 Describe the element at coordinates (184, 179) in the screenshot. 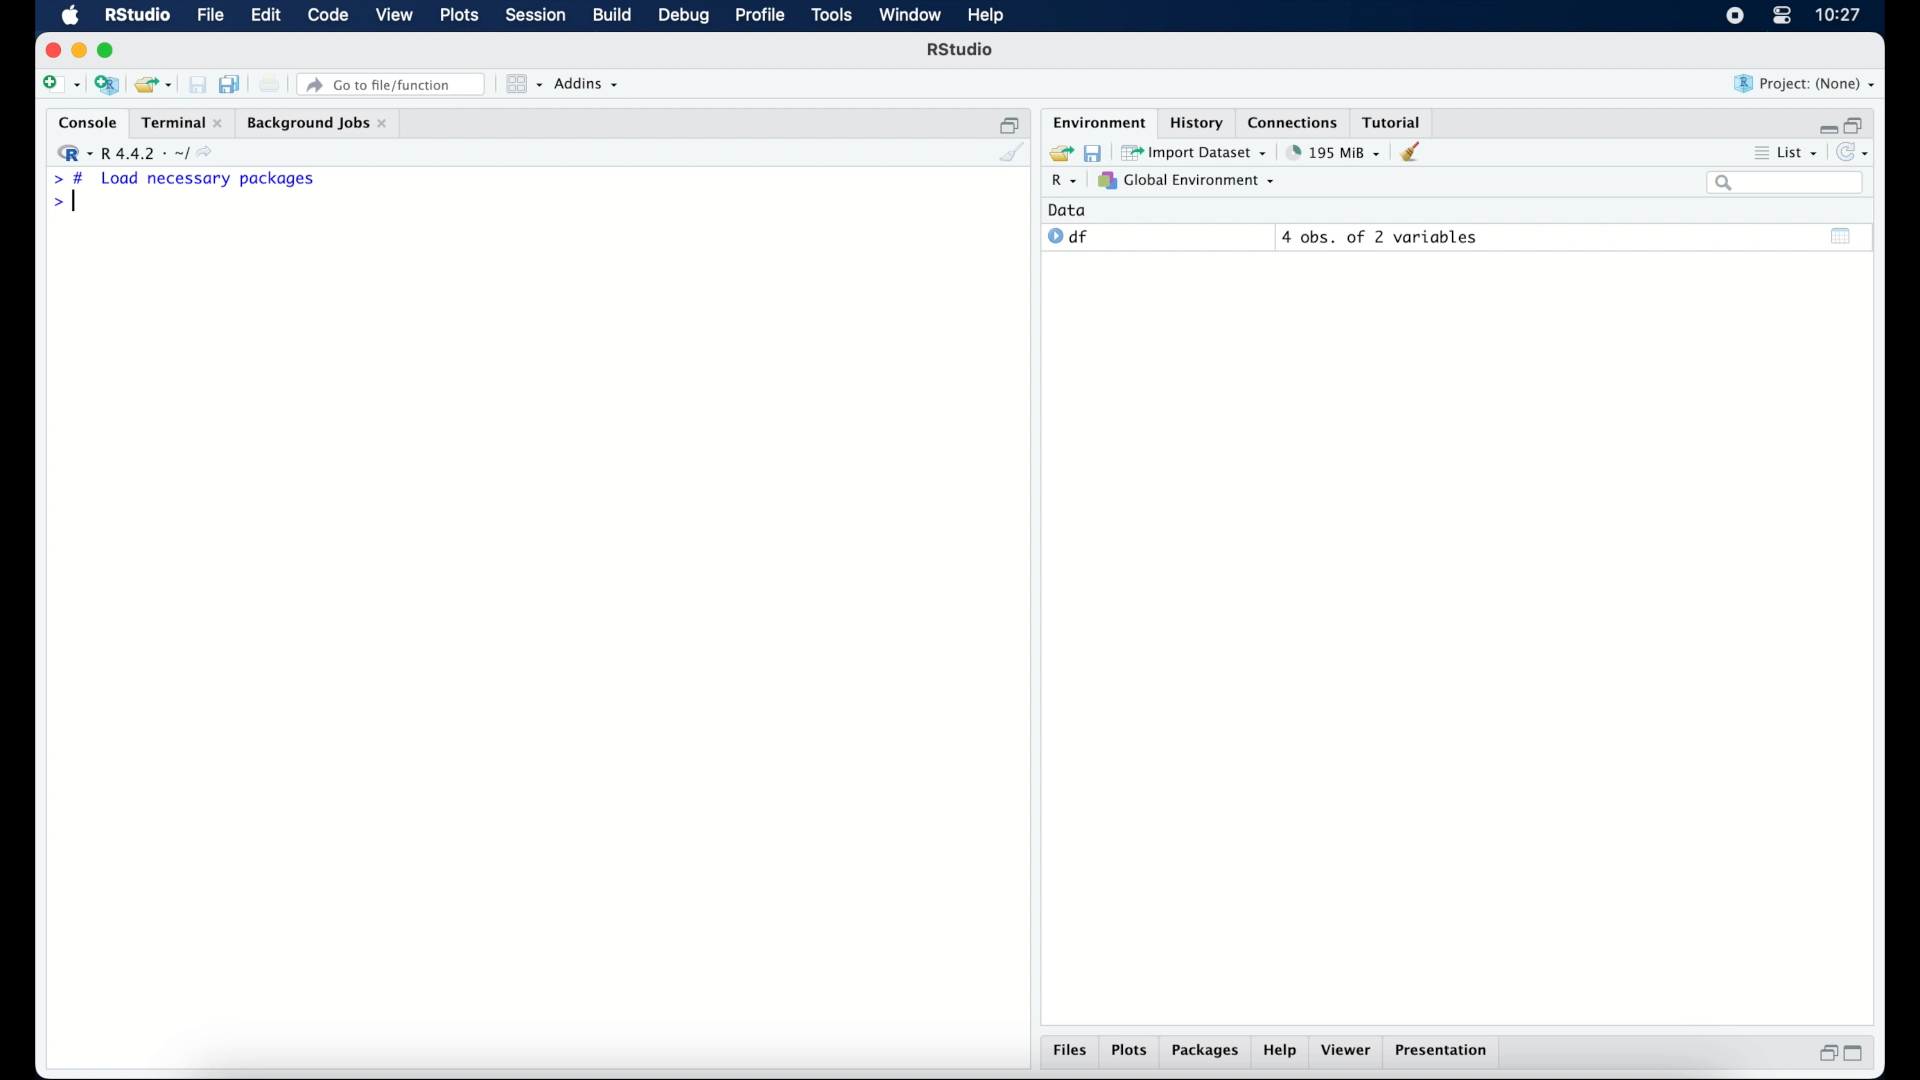

I see `> # Load necessary packages|` at that location.